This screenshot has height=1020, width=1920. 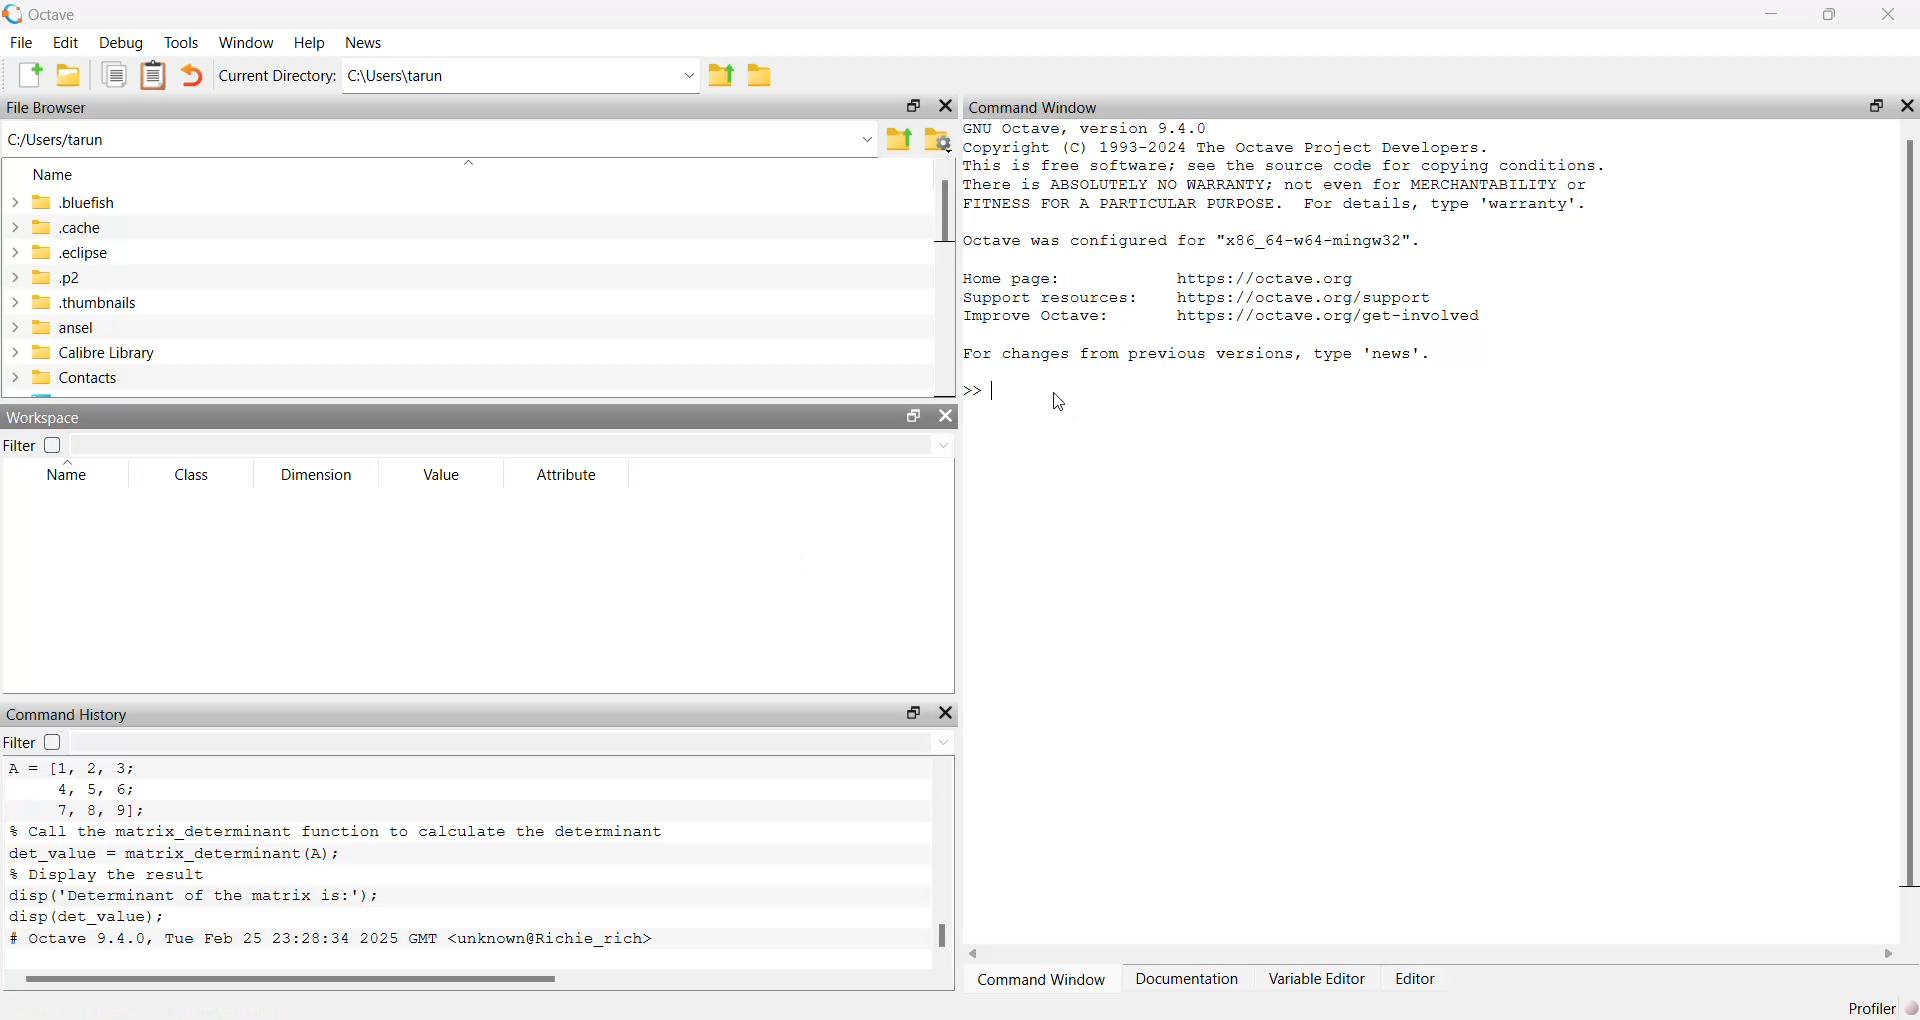 I want to click on dimension, so click(x=319, y=476).